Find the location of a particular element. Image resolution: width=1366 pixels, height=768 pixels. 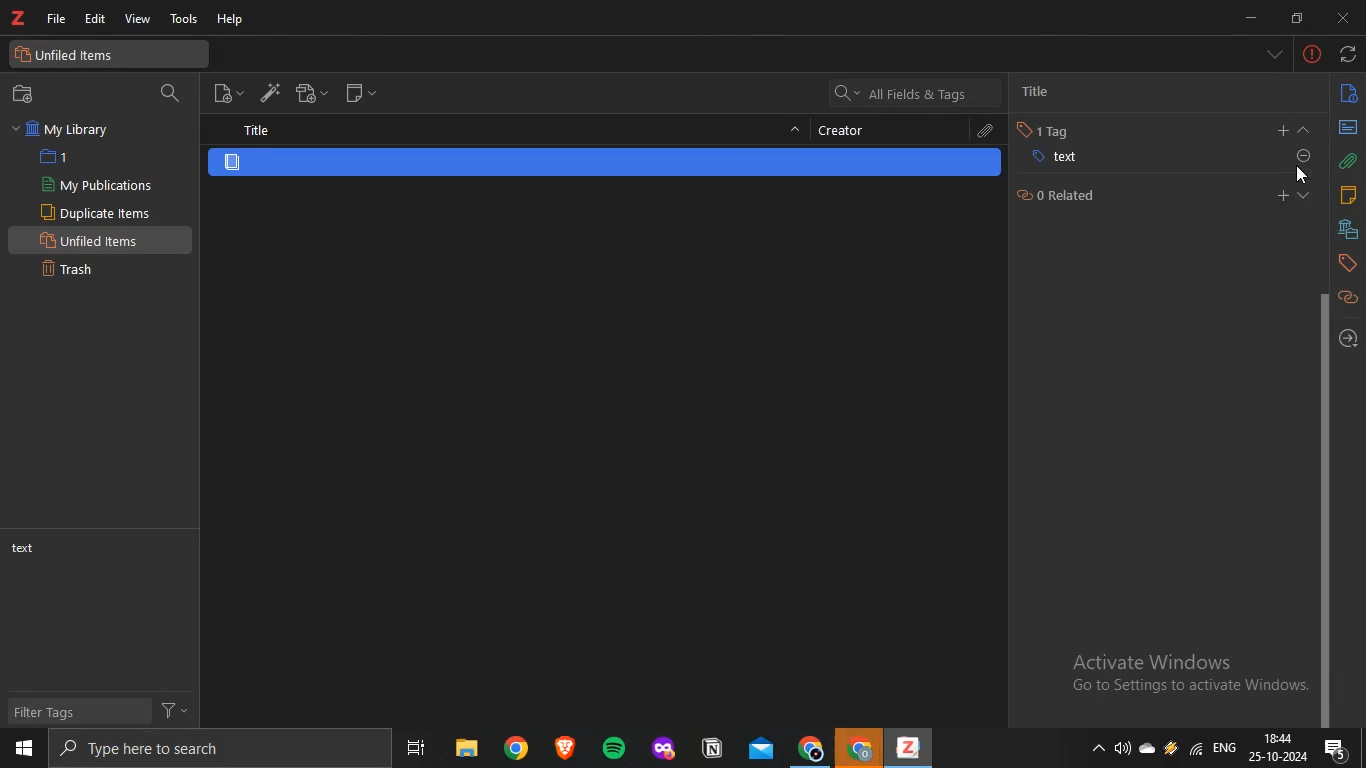

notes is located at coordinates (1349, 196).